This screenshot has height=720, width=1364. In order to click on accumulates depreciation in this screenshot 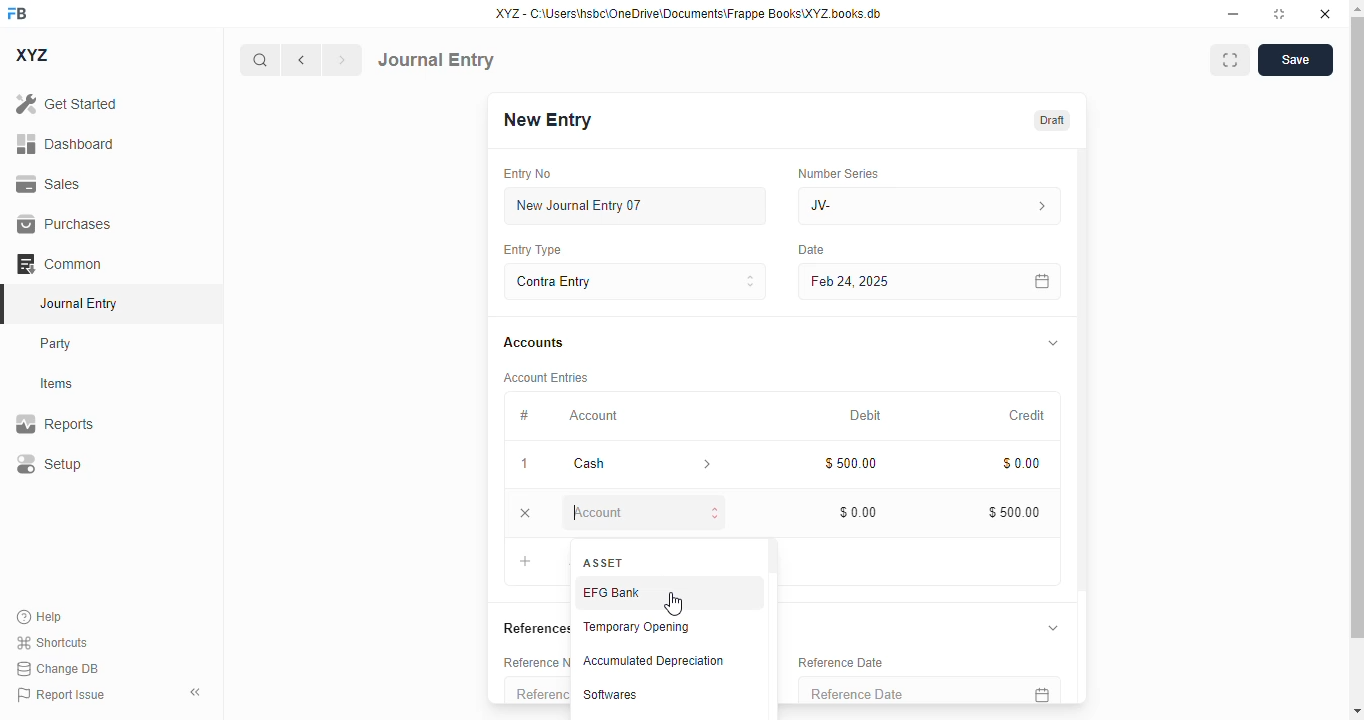, I will do `click(653, 660)`.